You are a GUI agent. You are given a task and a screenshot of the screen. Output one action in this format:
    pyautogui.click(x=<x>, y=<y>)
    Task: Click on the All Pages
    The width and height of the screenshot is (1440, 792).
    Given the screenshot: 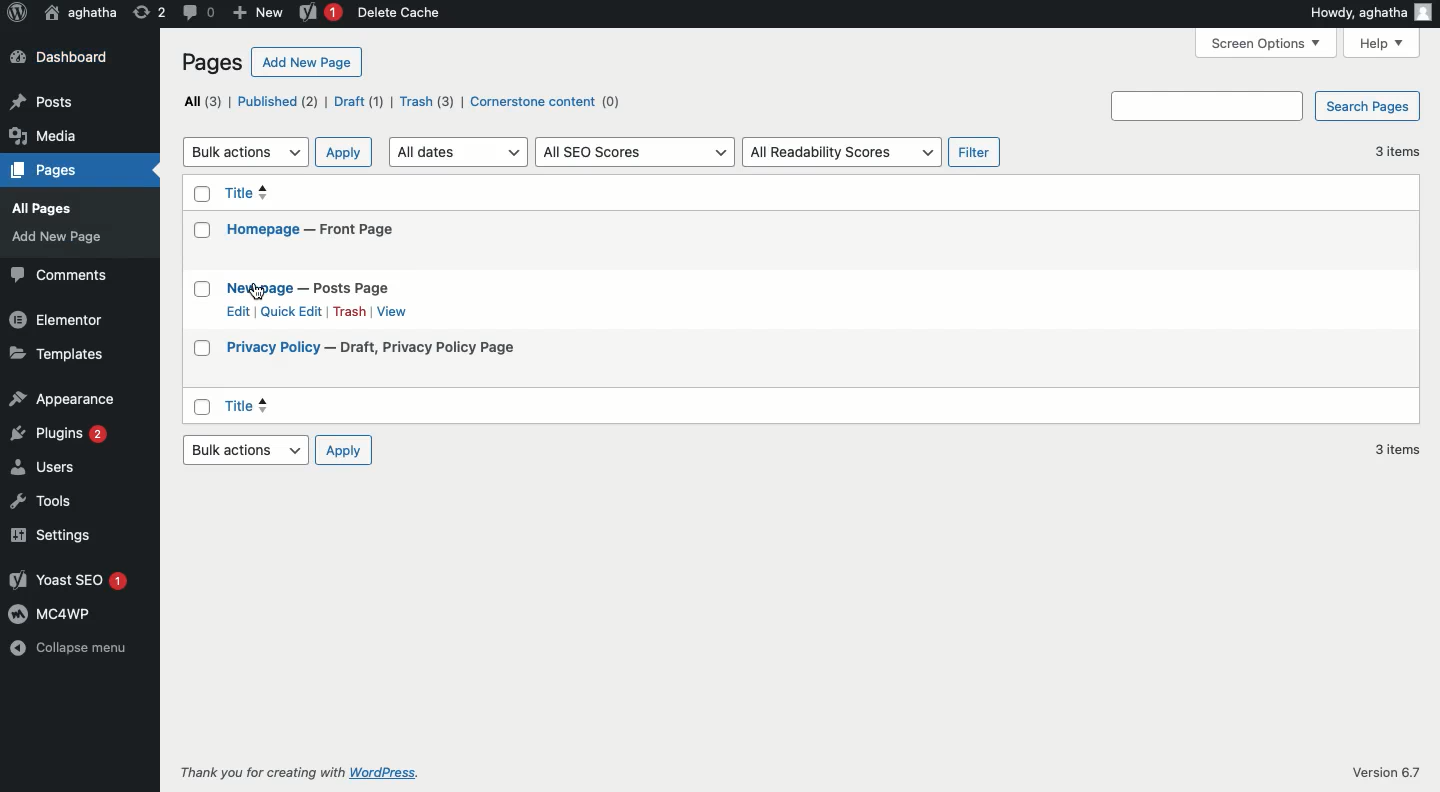 What is the action you would take?
    pyautogui.click(x=39, y=209)
    